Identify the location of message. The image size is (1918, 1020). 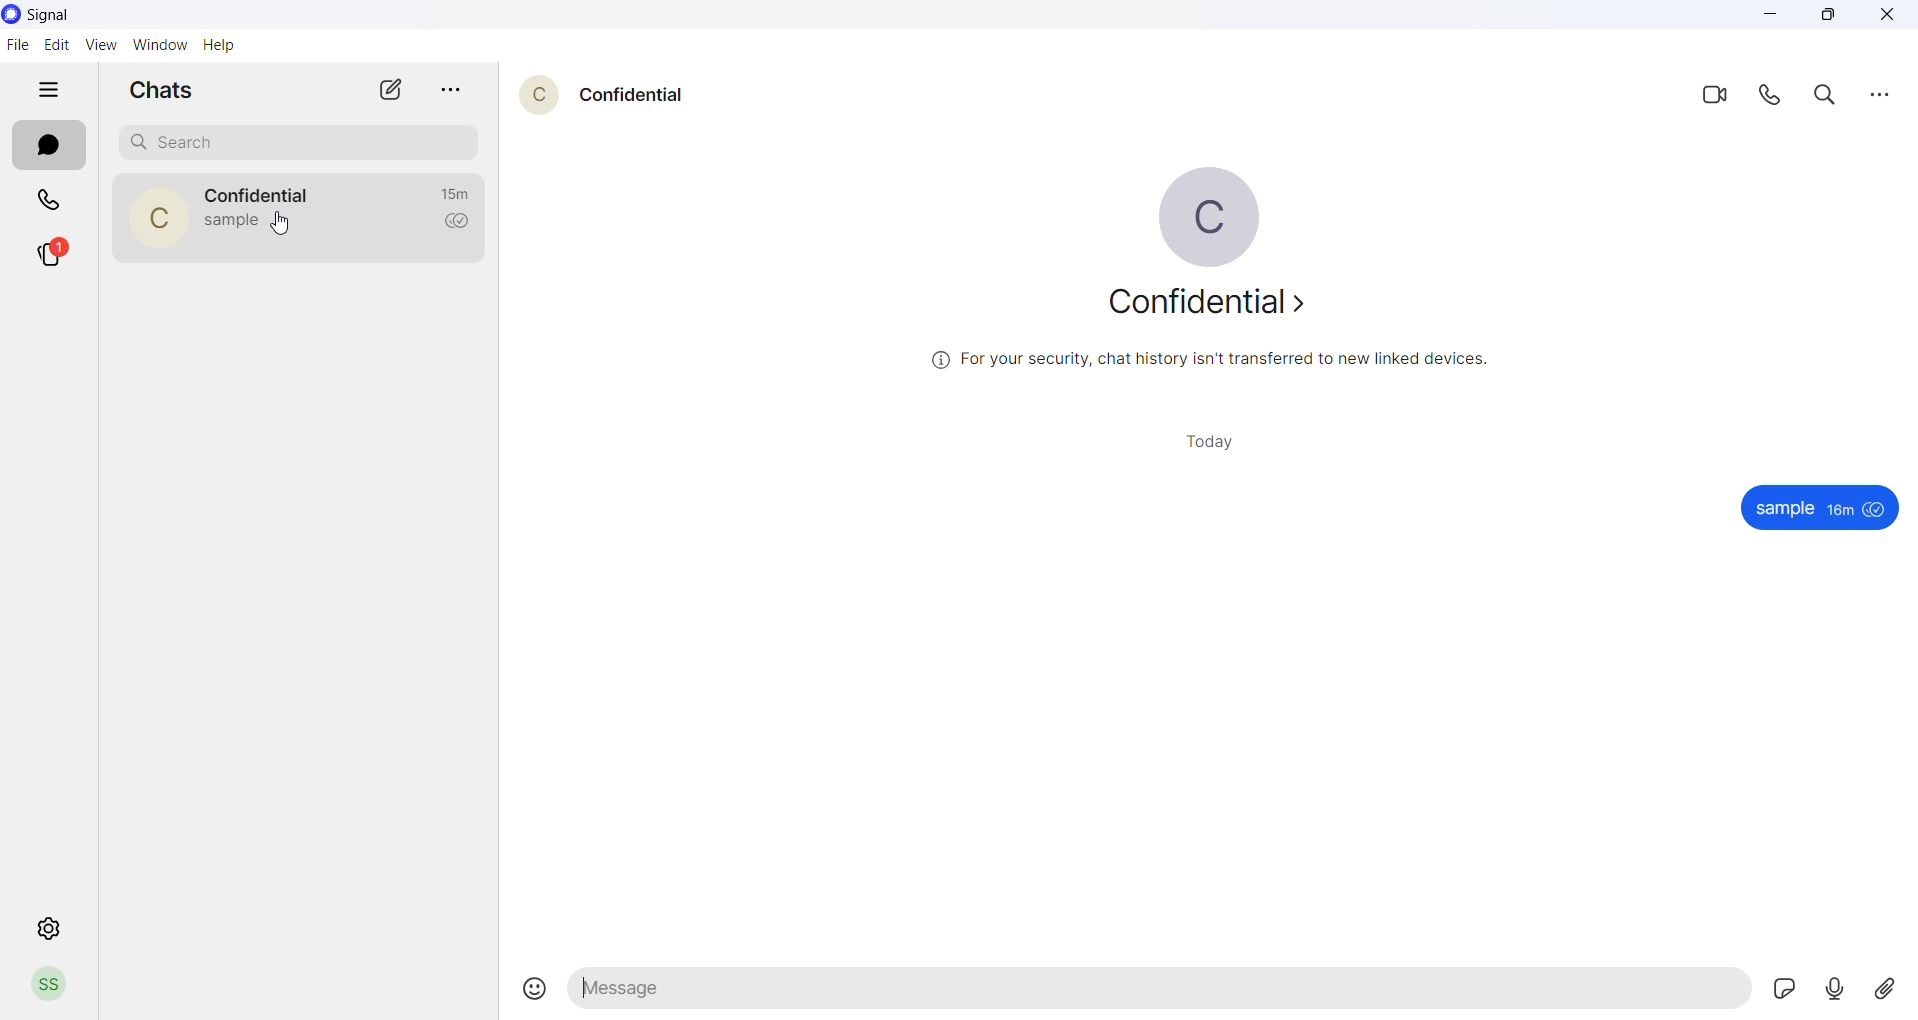
(1156, 983).